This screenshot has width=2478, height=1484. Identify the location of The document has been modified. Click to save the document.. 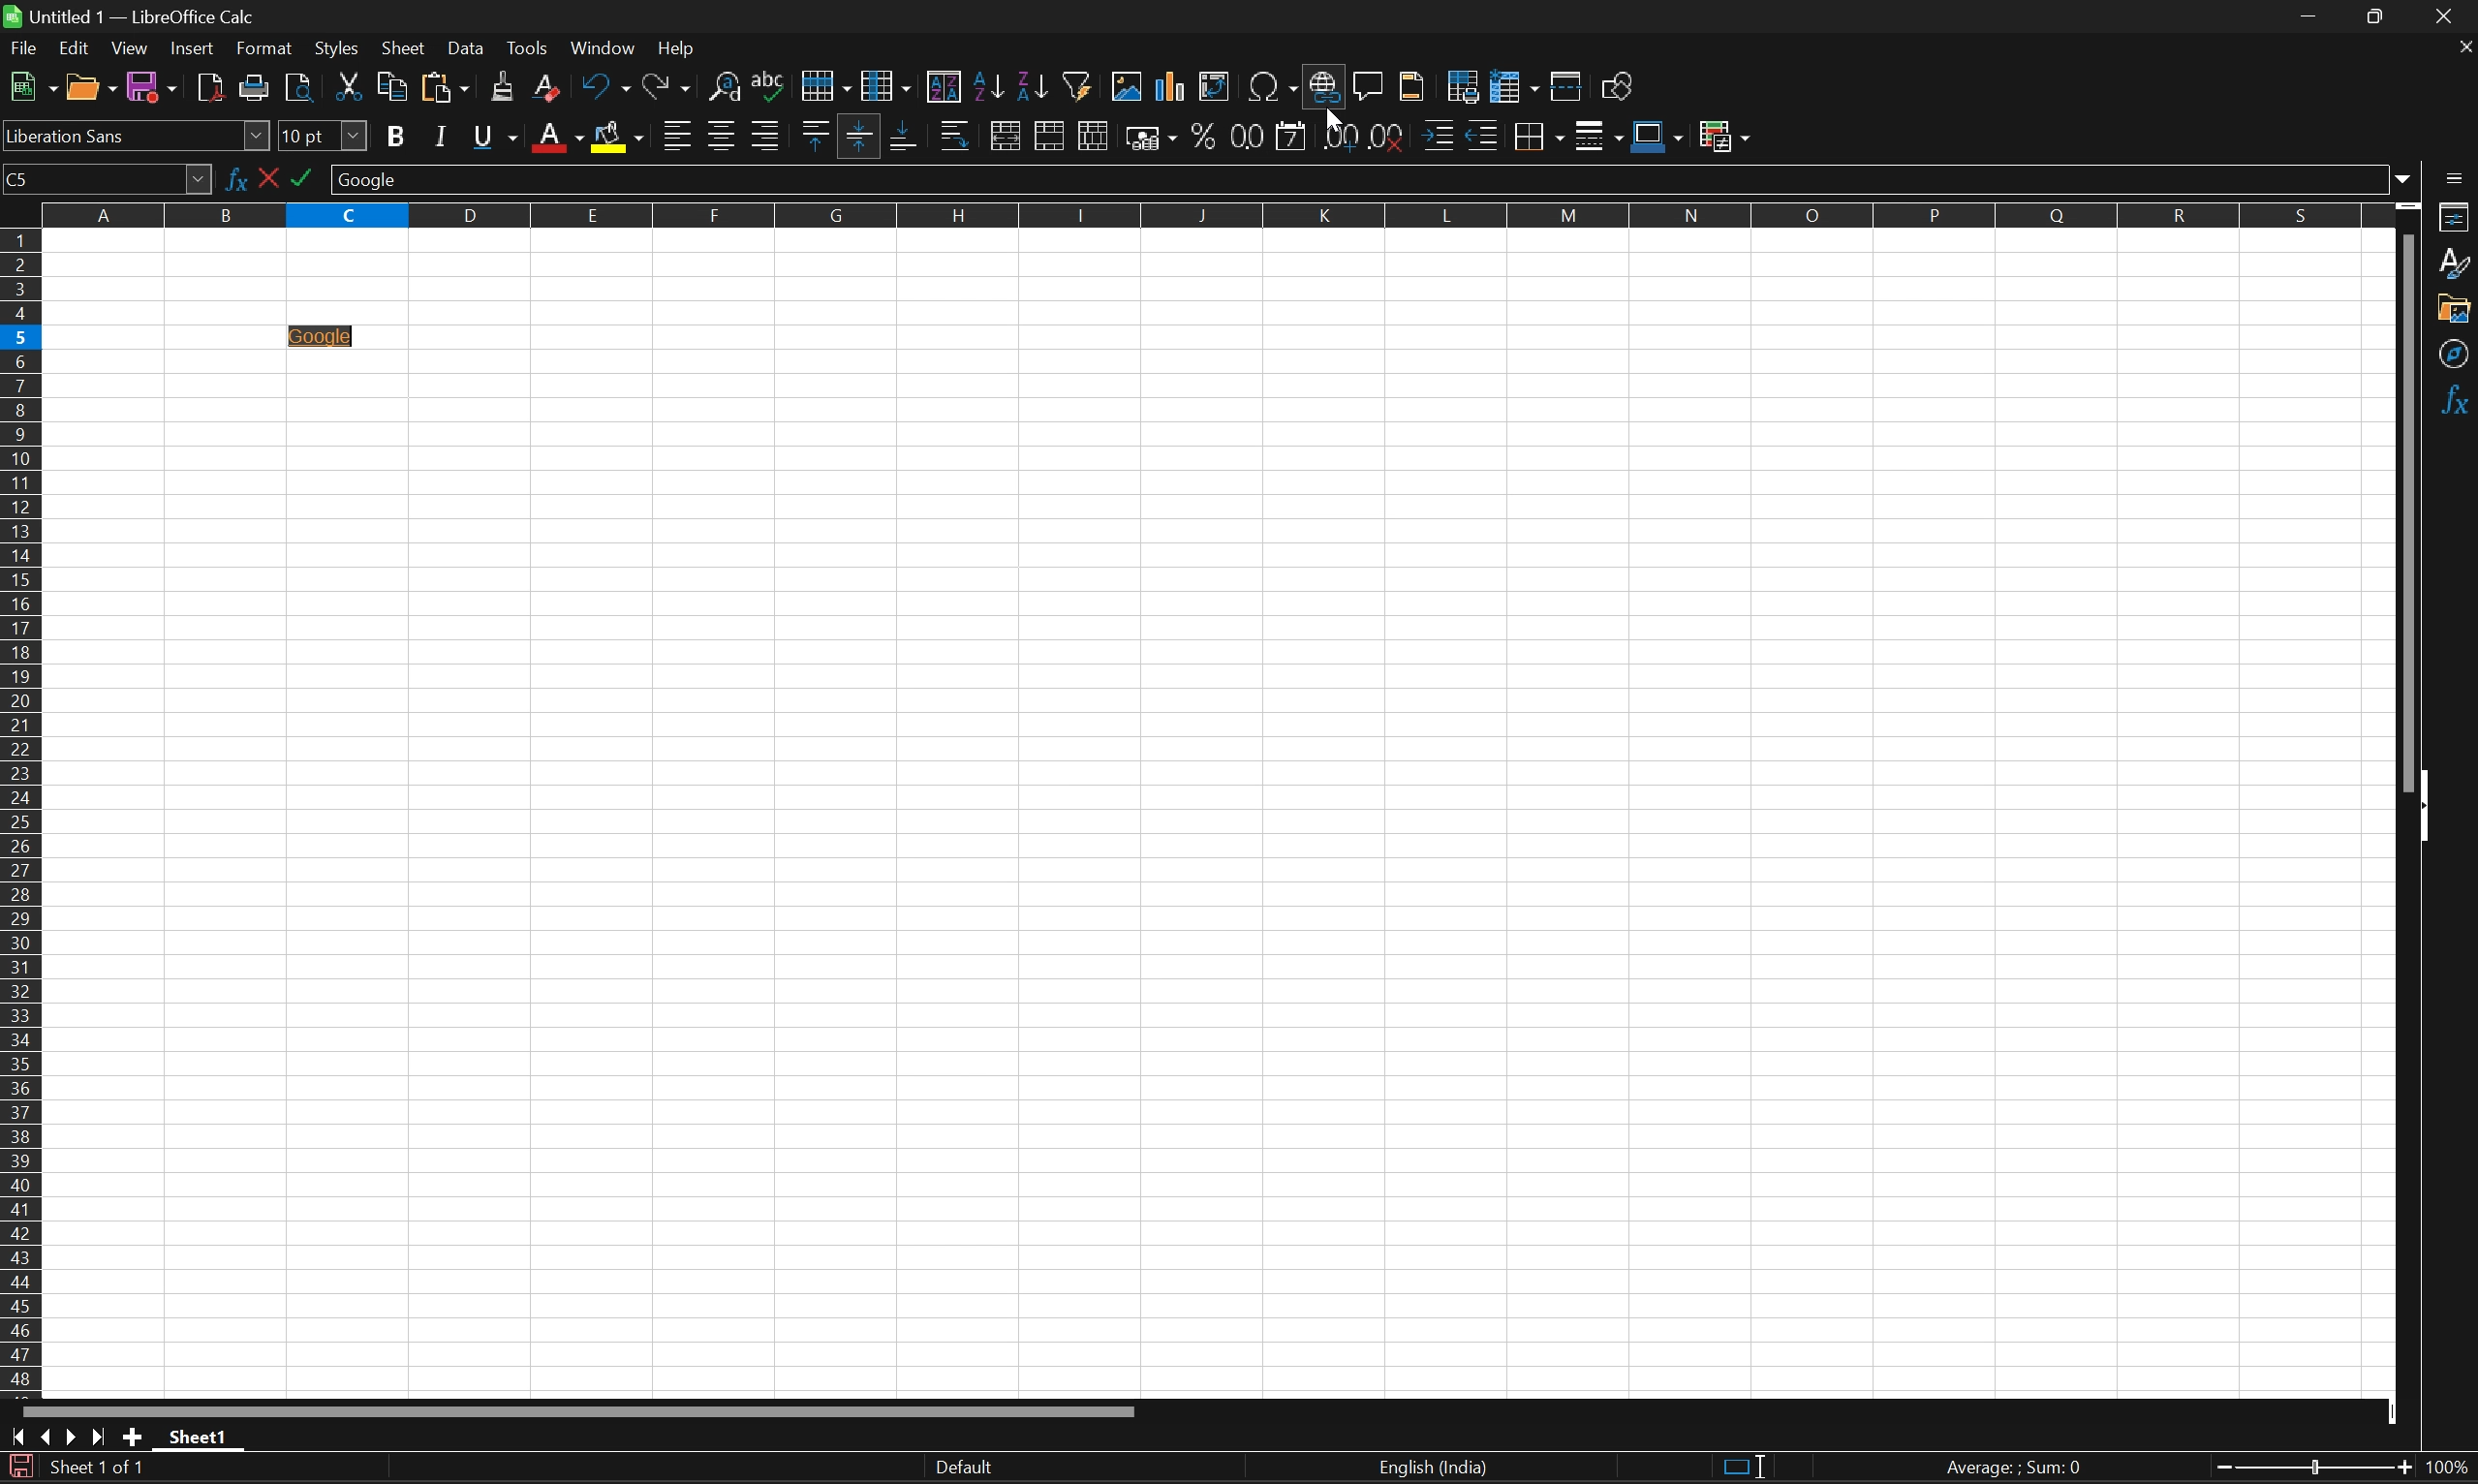
(19, 1468).